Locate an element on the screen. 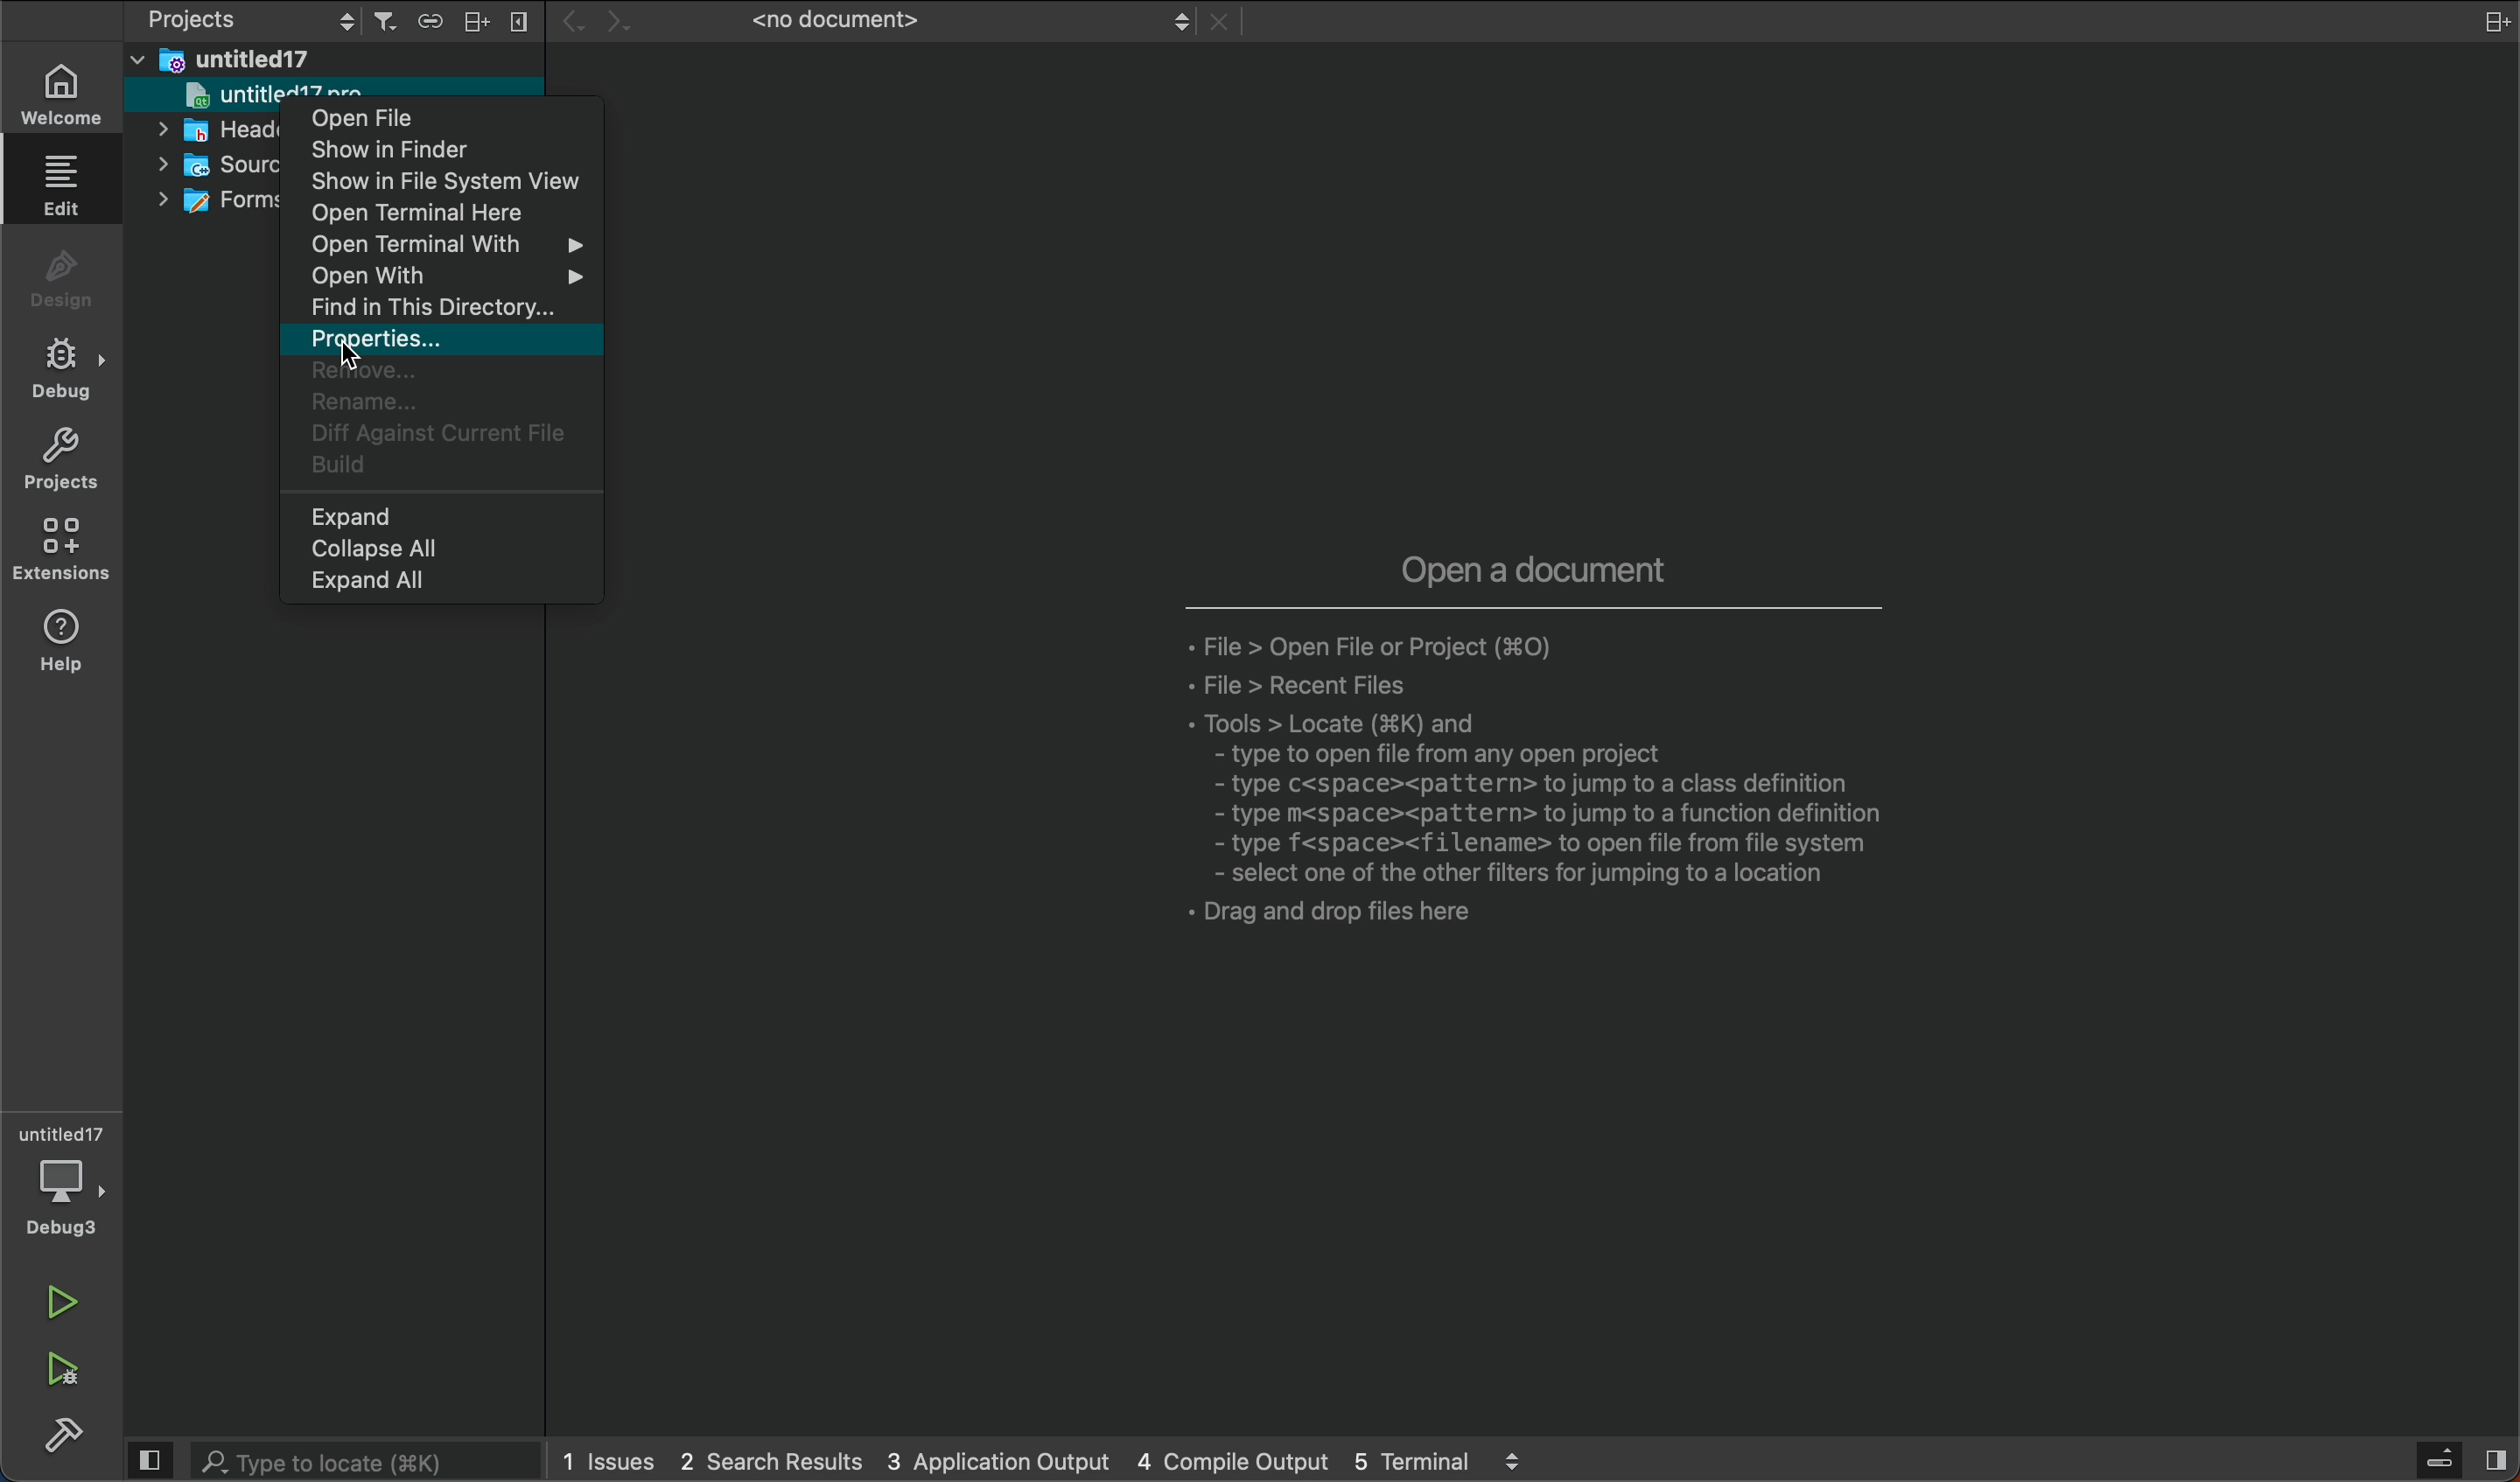  files and folders is located at coordinates (342, 61).